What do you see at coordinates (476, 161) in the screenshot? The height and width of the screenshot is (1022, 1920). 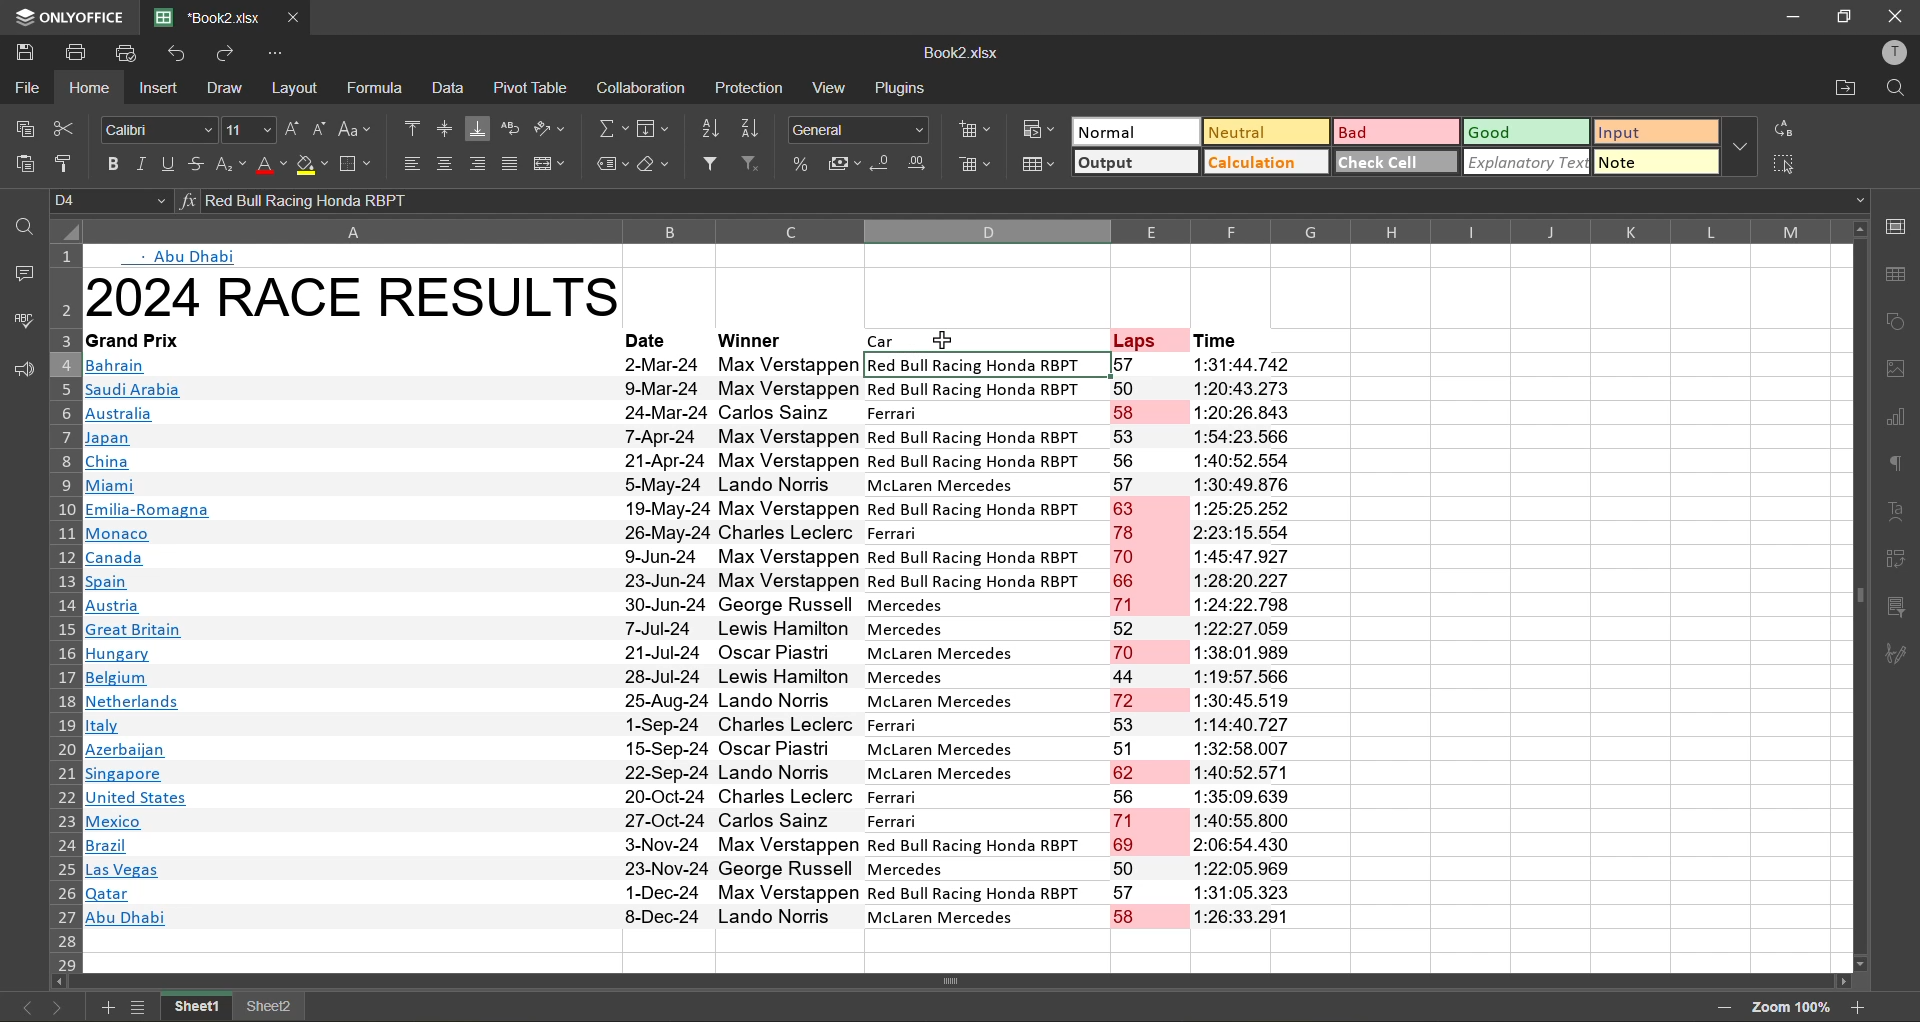 I see `align right` at bounding box center [476, 161].